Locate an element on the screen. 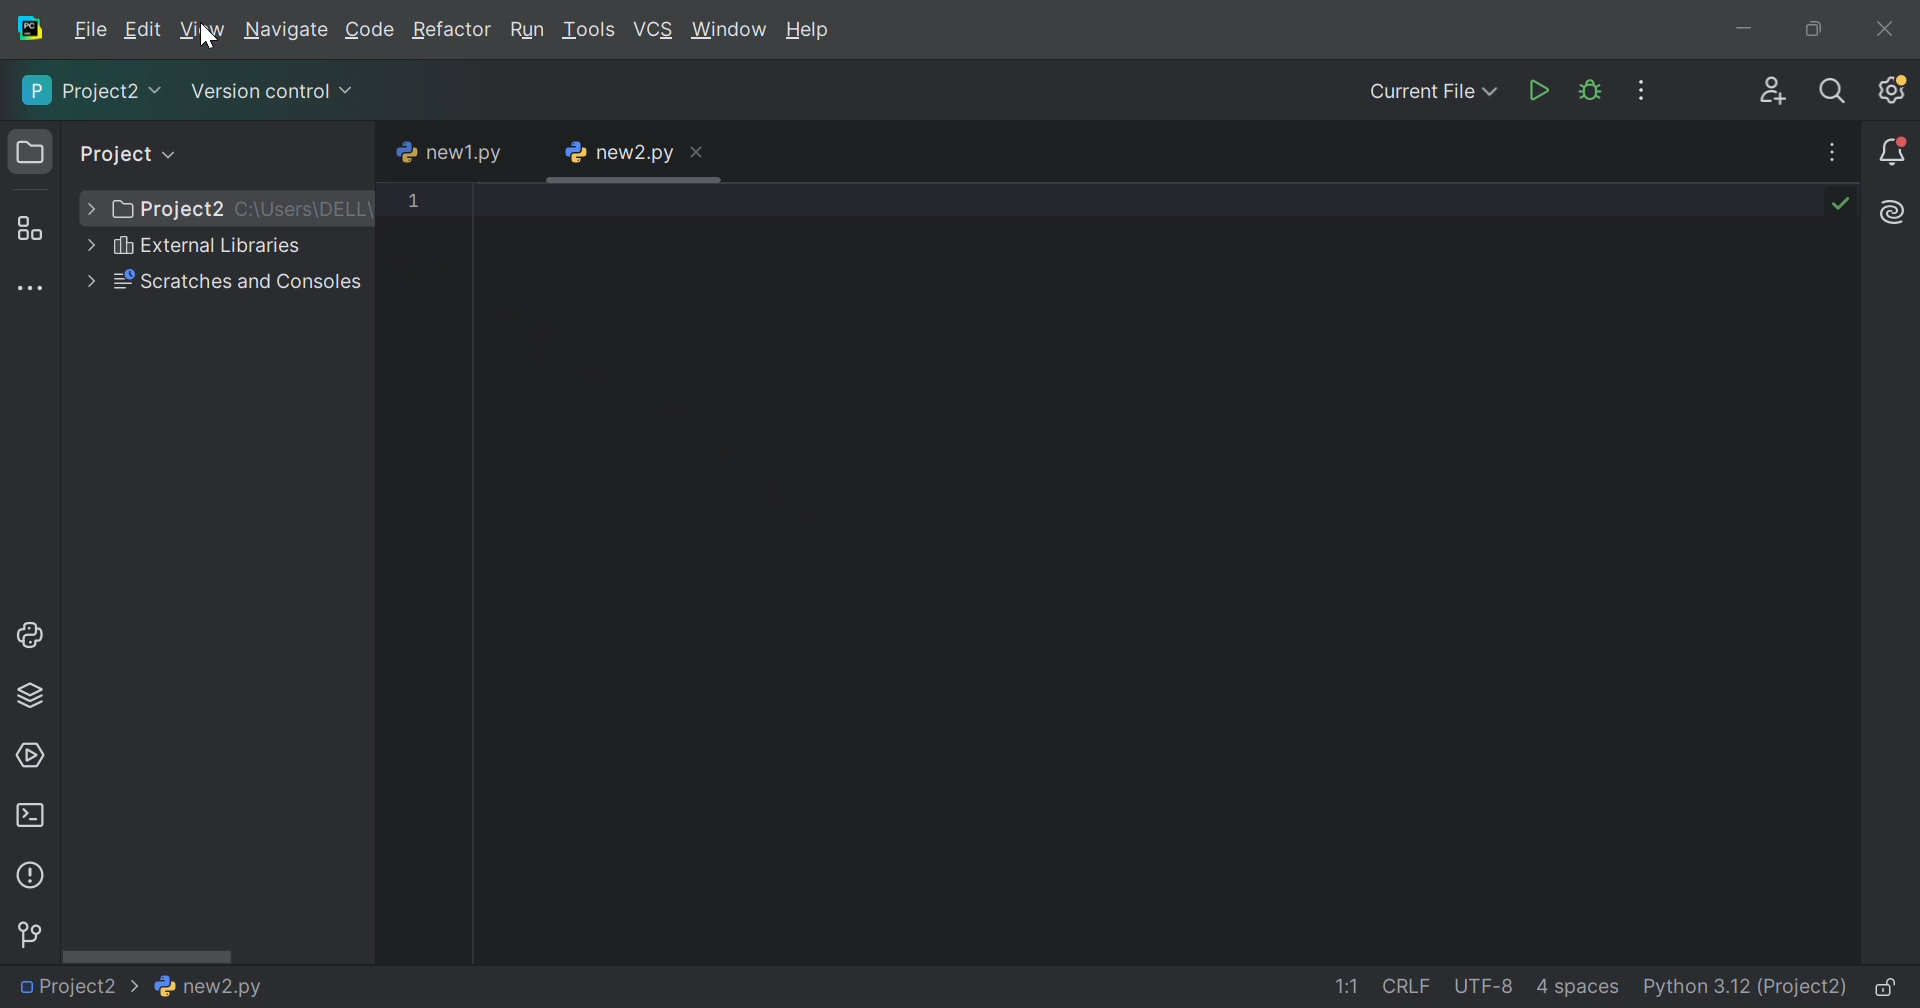  CRLF is located at coordinates (1408, 986).